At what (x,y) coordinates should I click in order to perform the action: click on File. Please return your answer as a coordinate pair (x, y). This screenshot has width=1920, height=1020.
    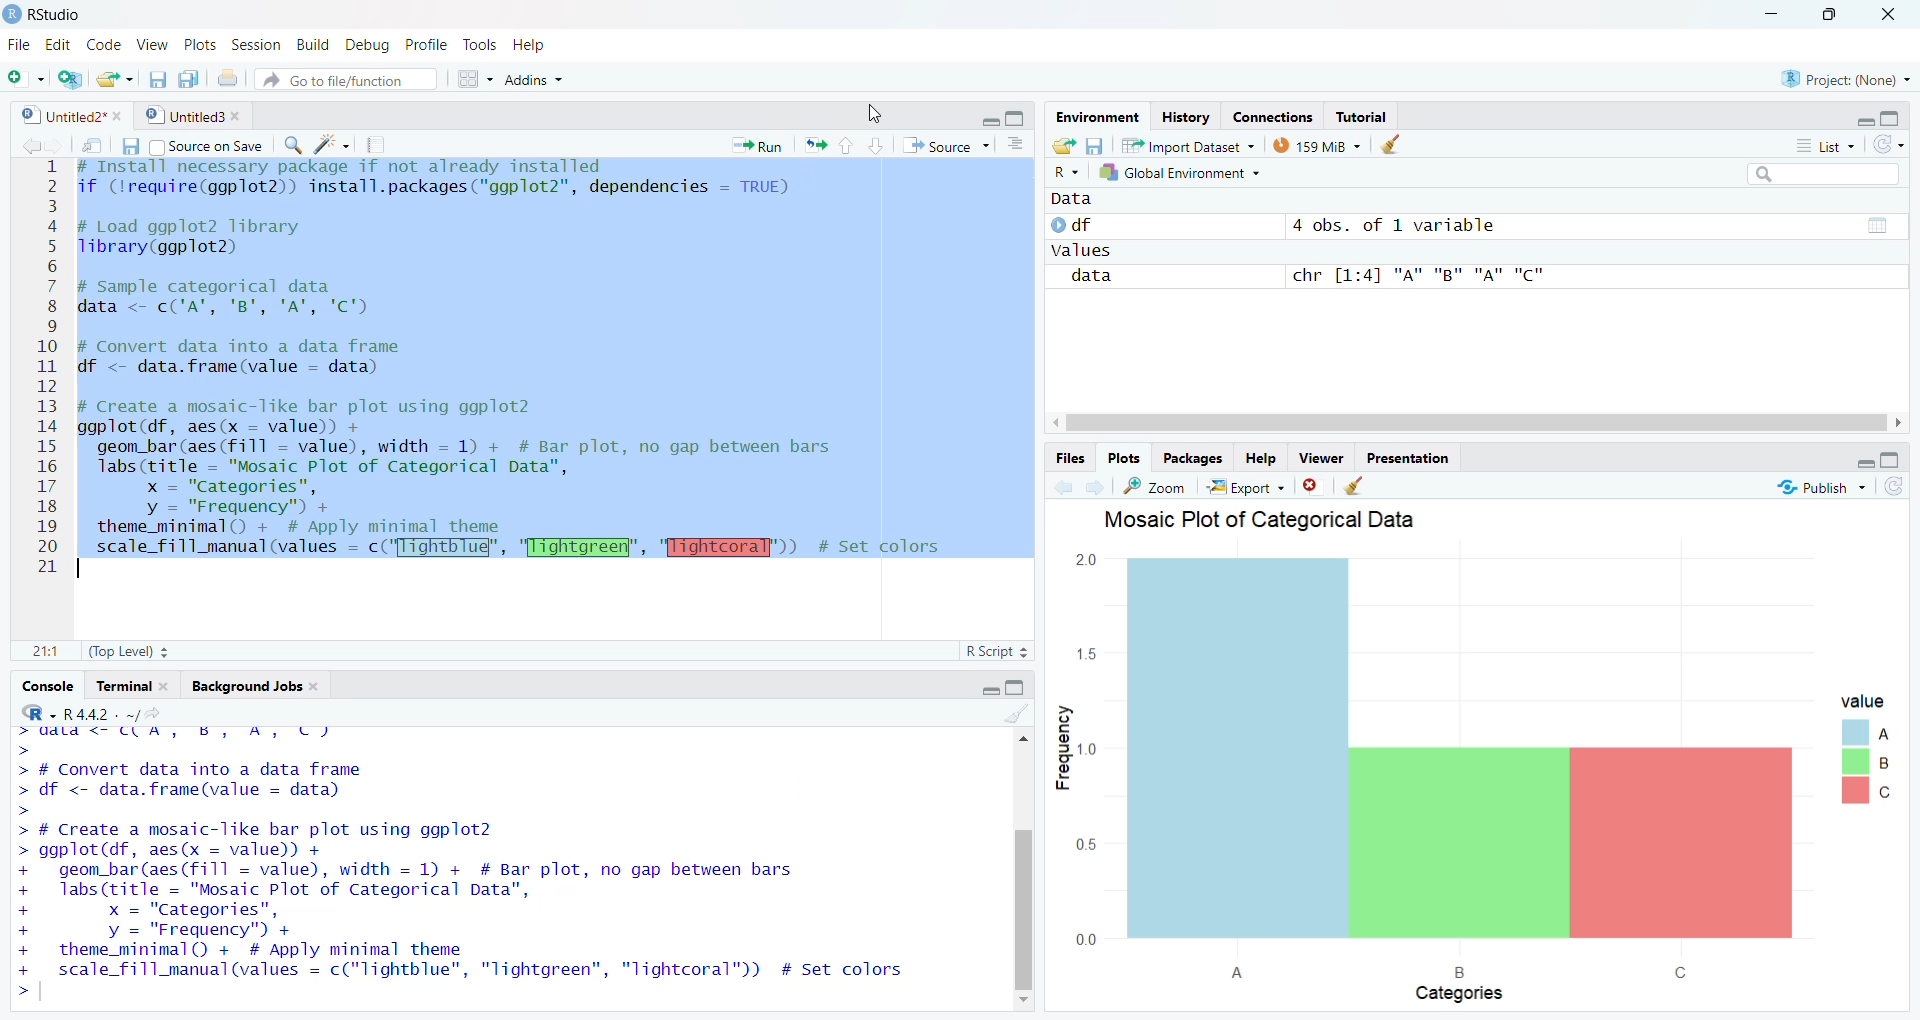
    Looking at the image, I should click on (17, 44).